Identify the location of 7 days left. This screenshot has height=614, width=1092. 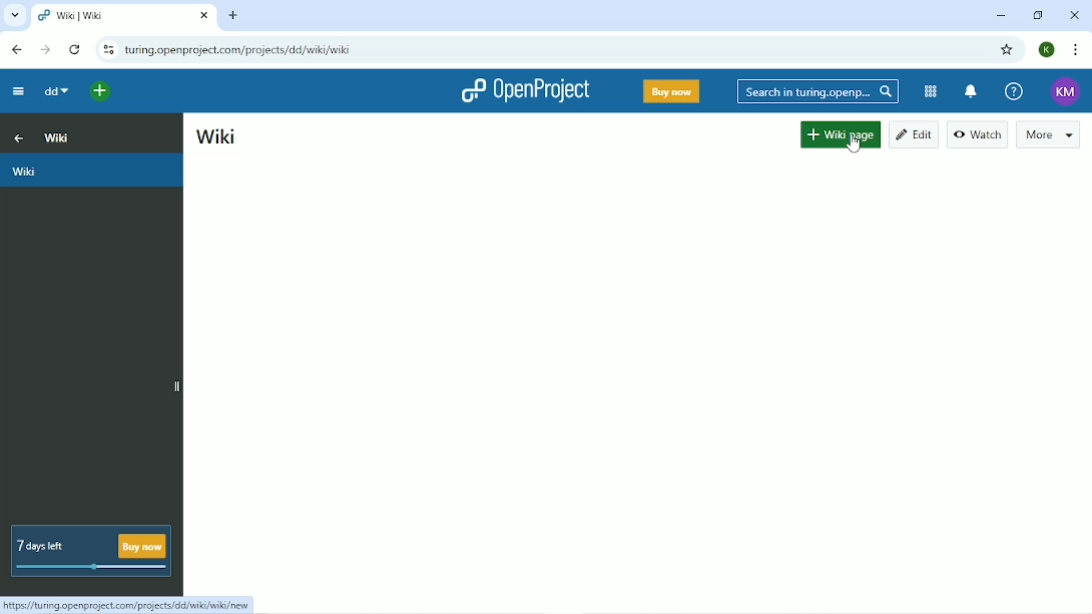
(91, 550).